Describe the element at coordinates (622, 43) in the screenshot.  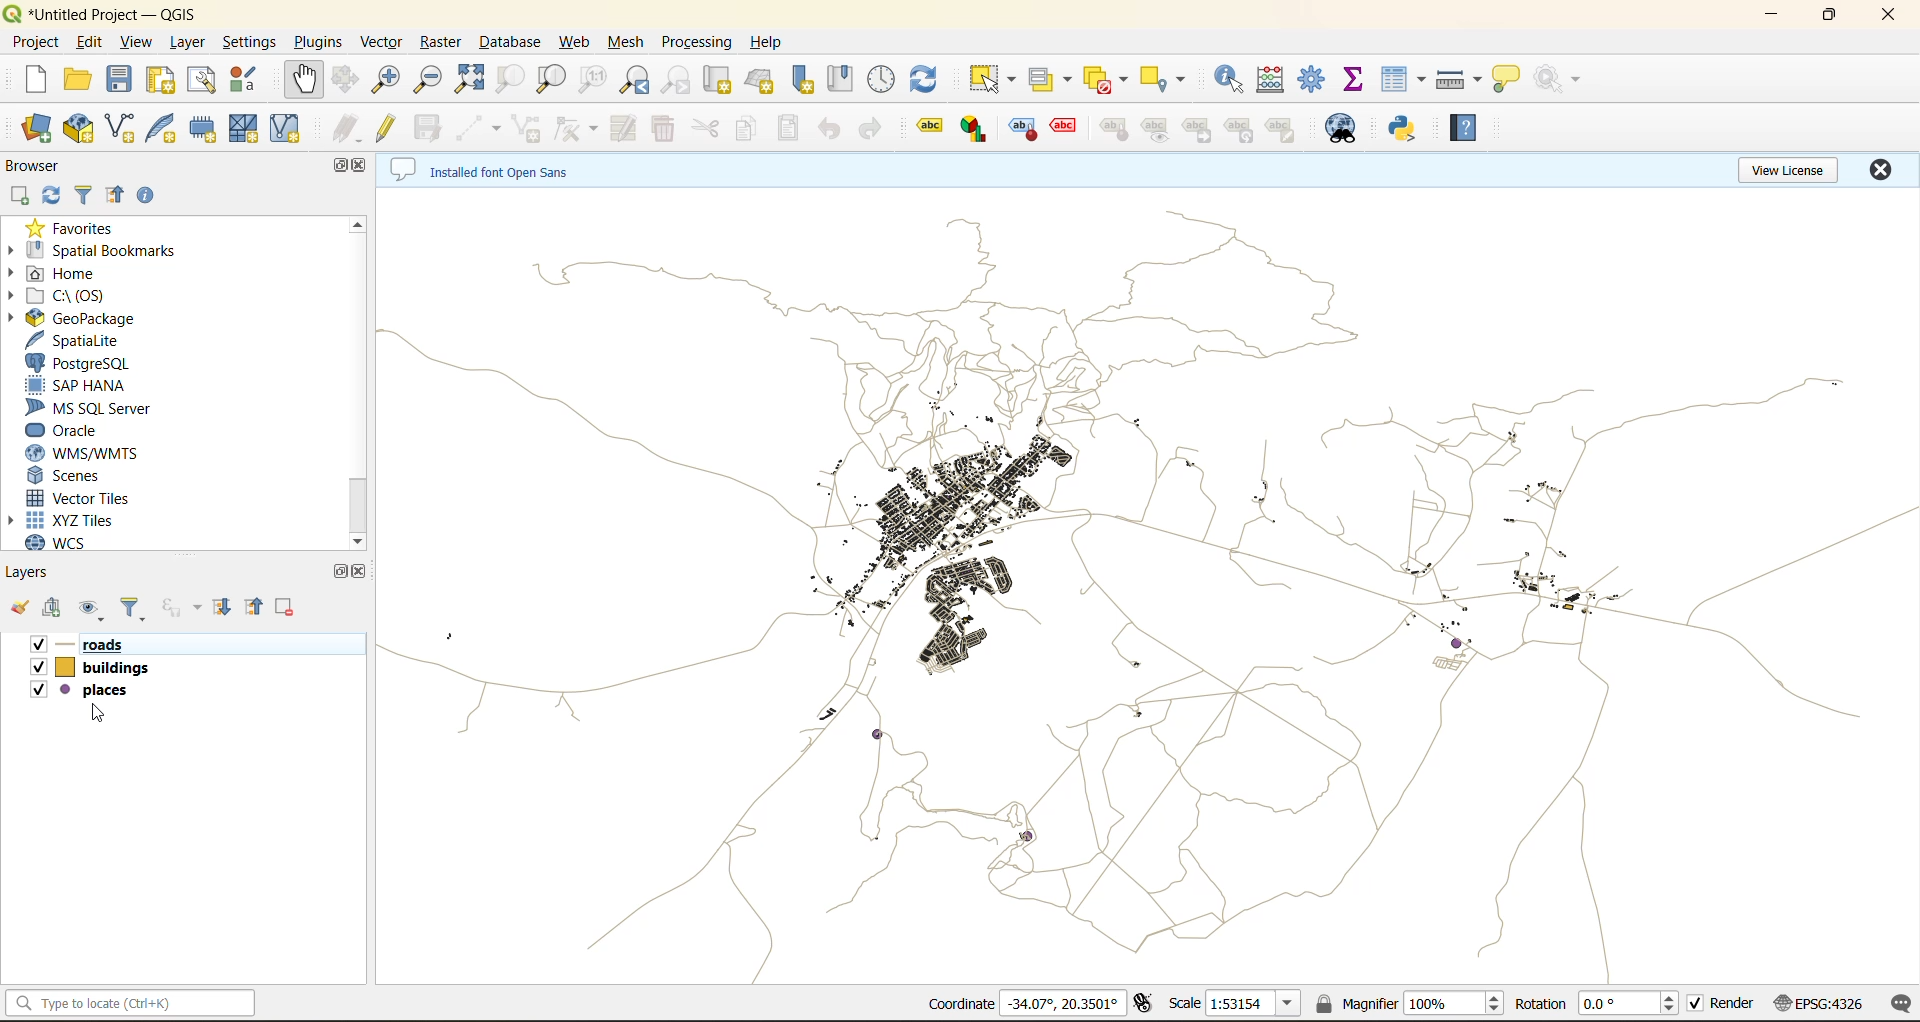
I see `mesh` at that location.